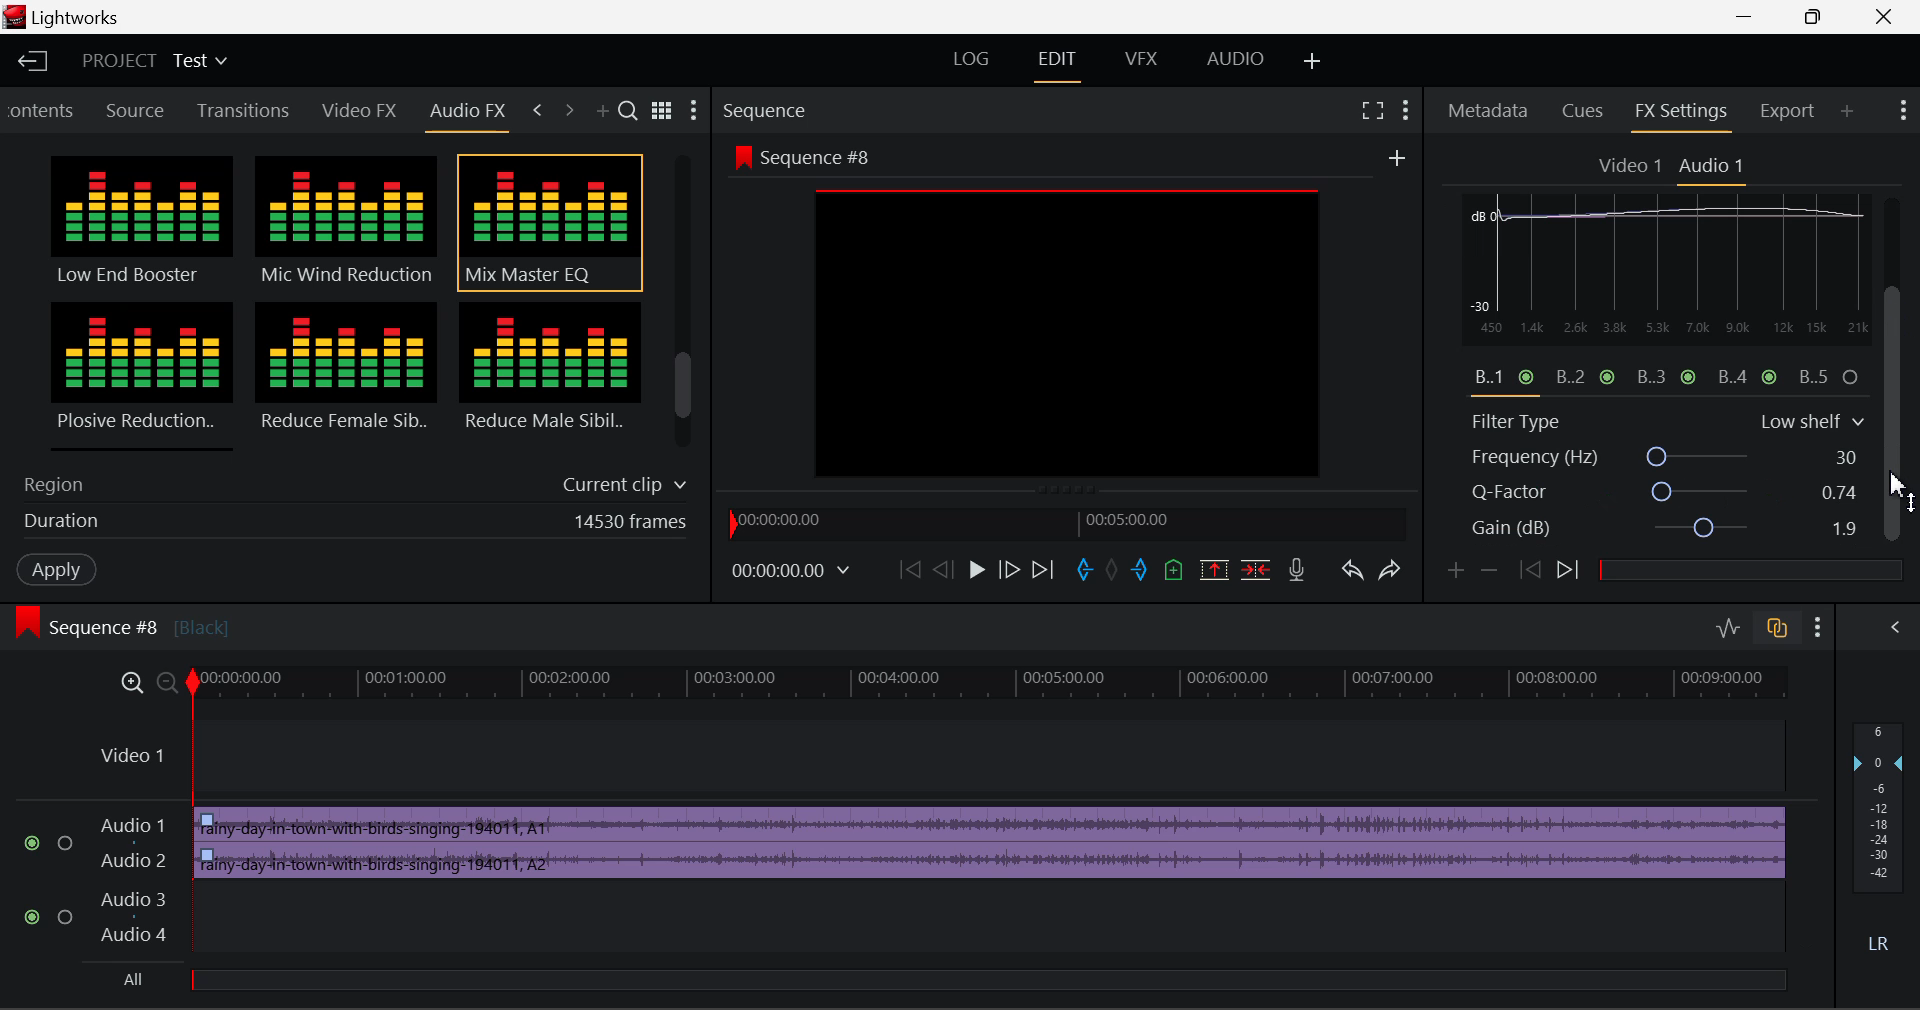  I want to click on Timeline Zoom Out, so click(168, 685).